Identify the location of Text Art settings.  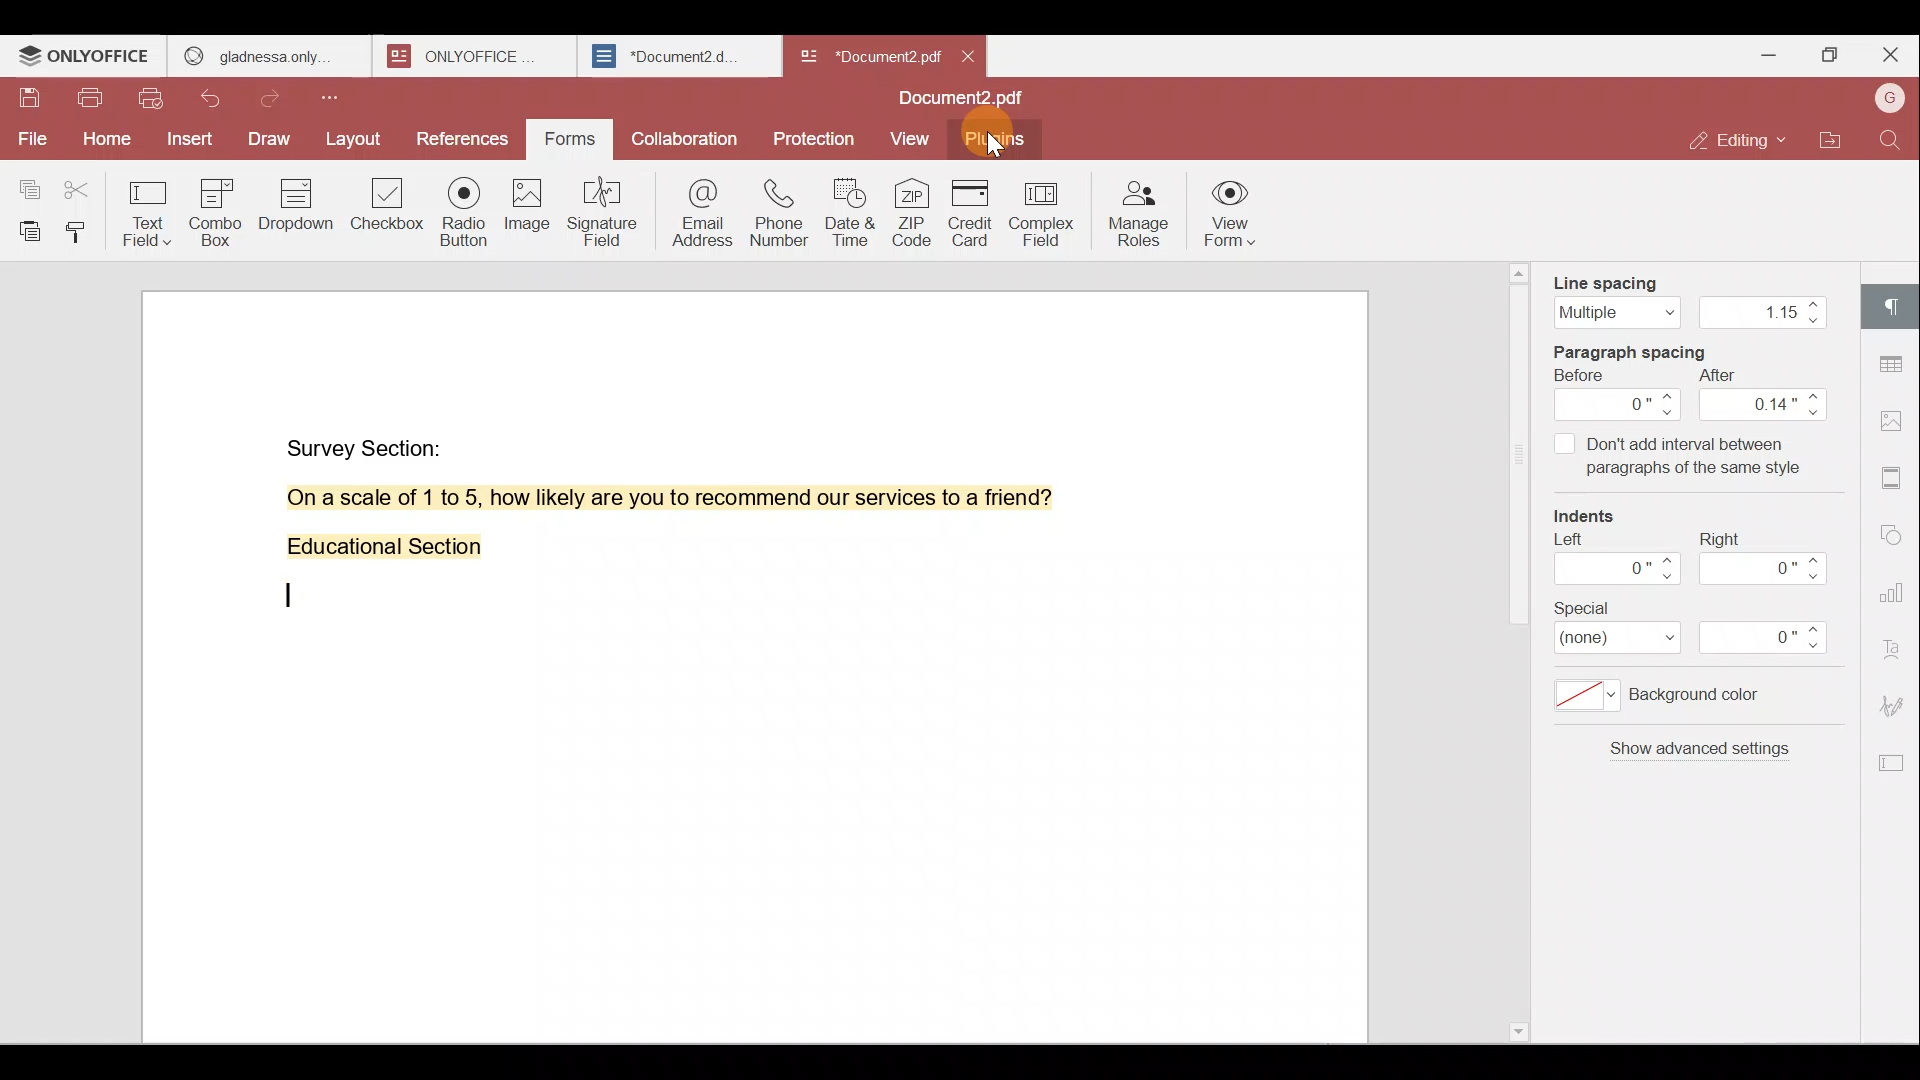
(1895, 644).